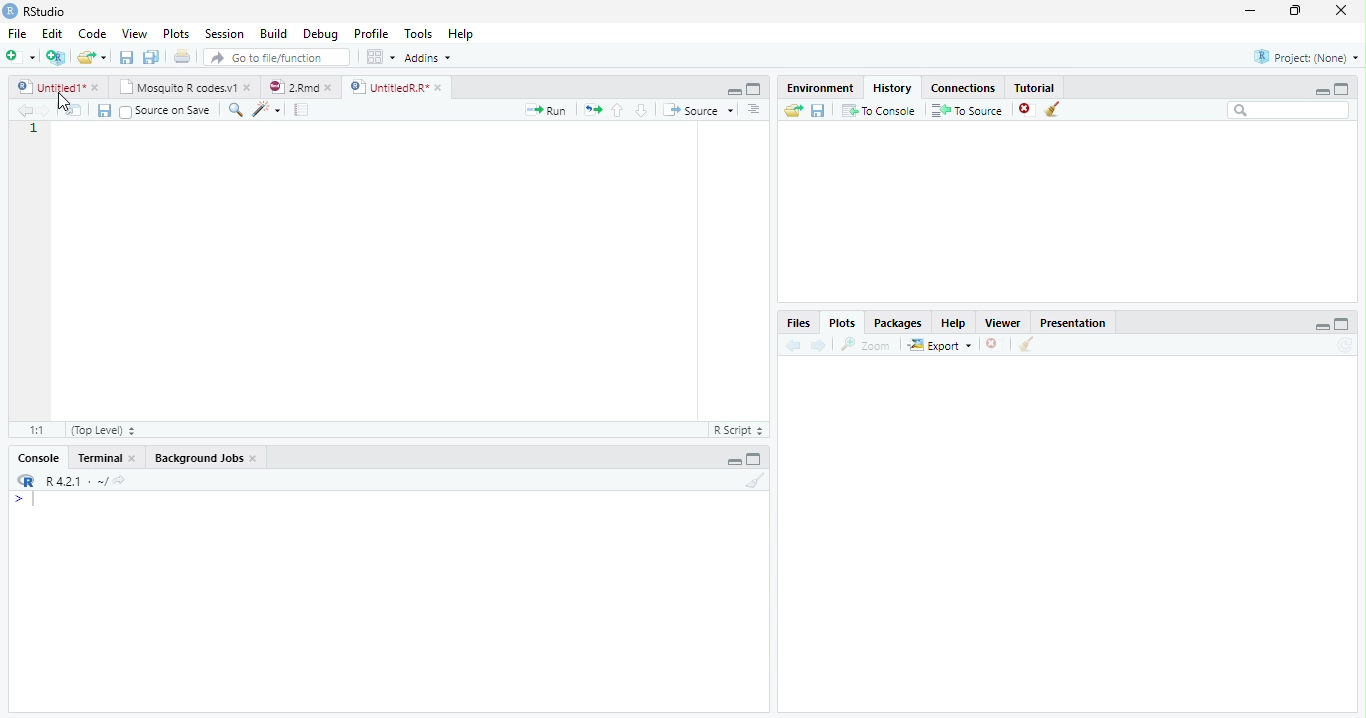 The image size is (1366, 718). What do you see at coordinates (1072, 322) in the screenshot?
I see `Presentation` at bounding box center [1072, 322].